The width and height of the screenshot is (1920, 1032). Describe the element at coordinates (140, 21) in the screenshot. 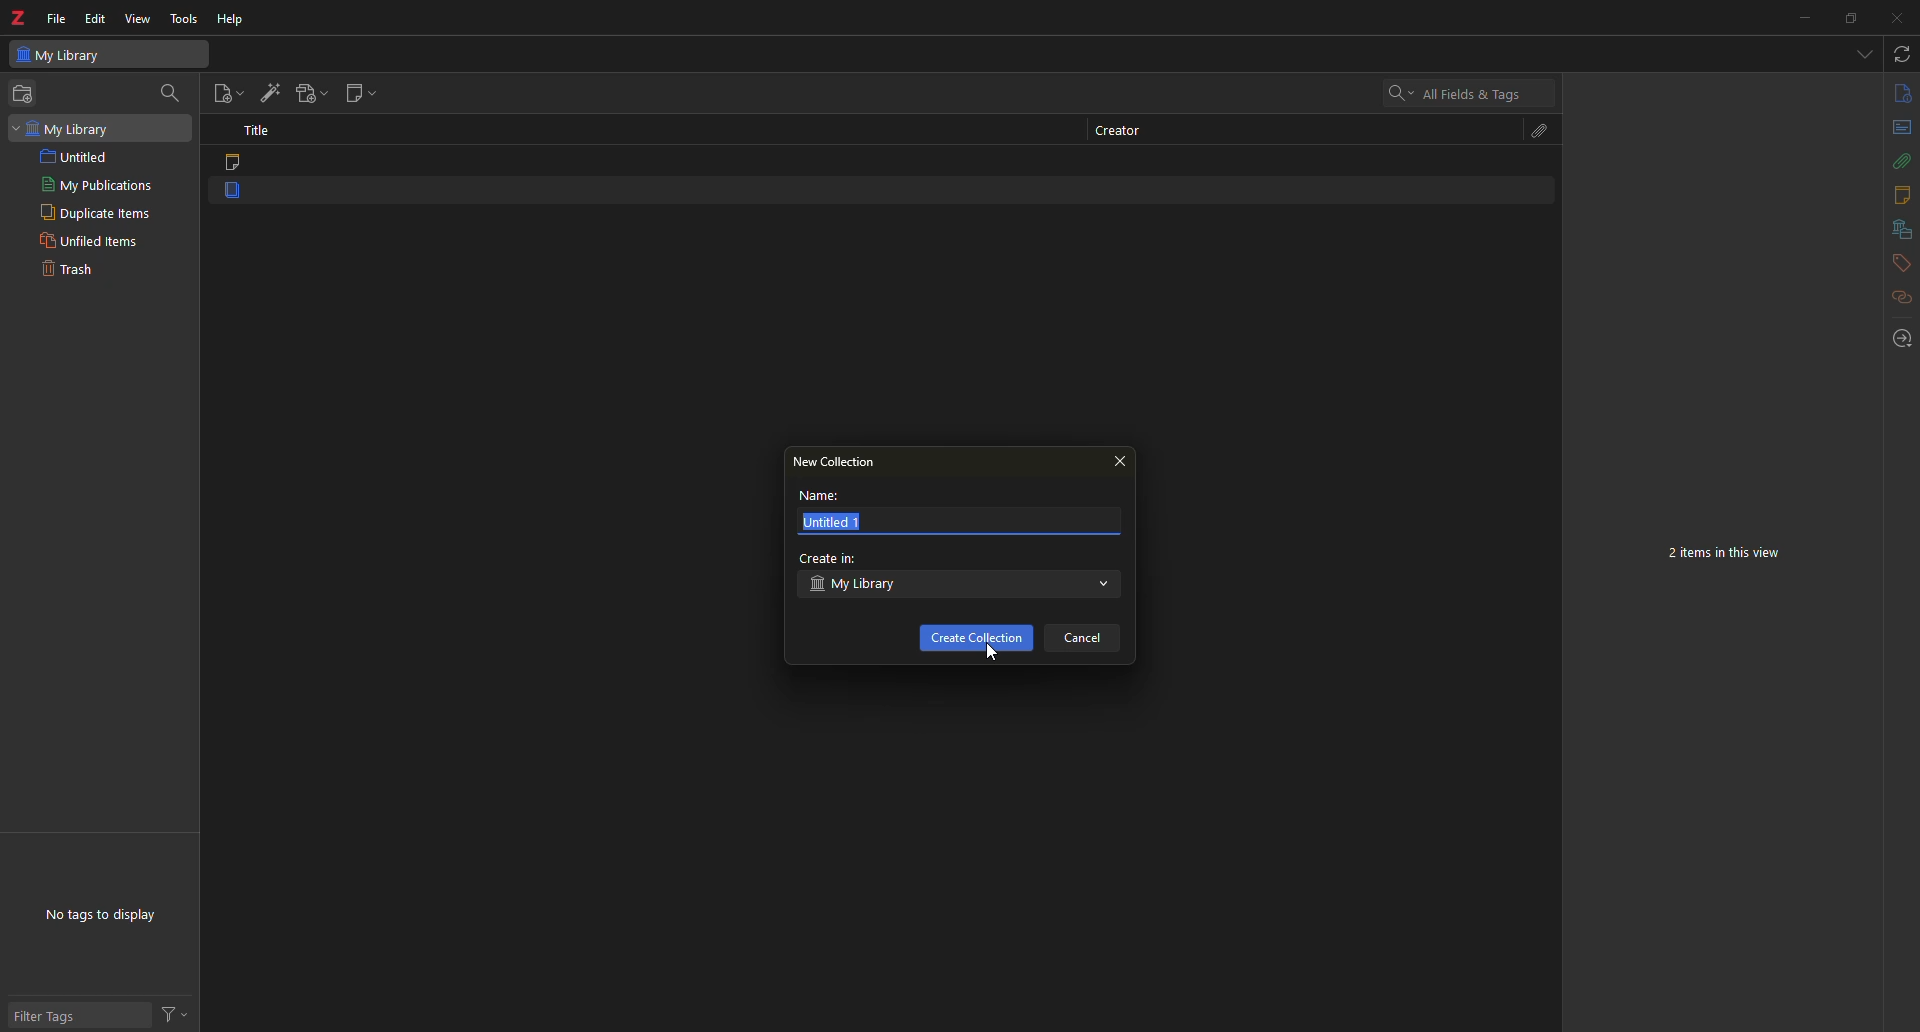

I see `view` at that location.